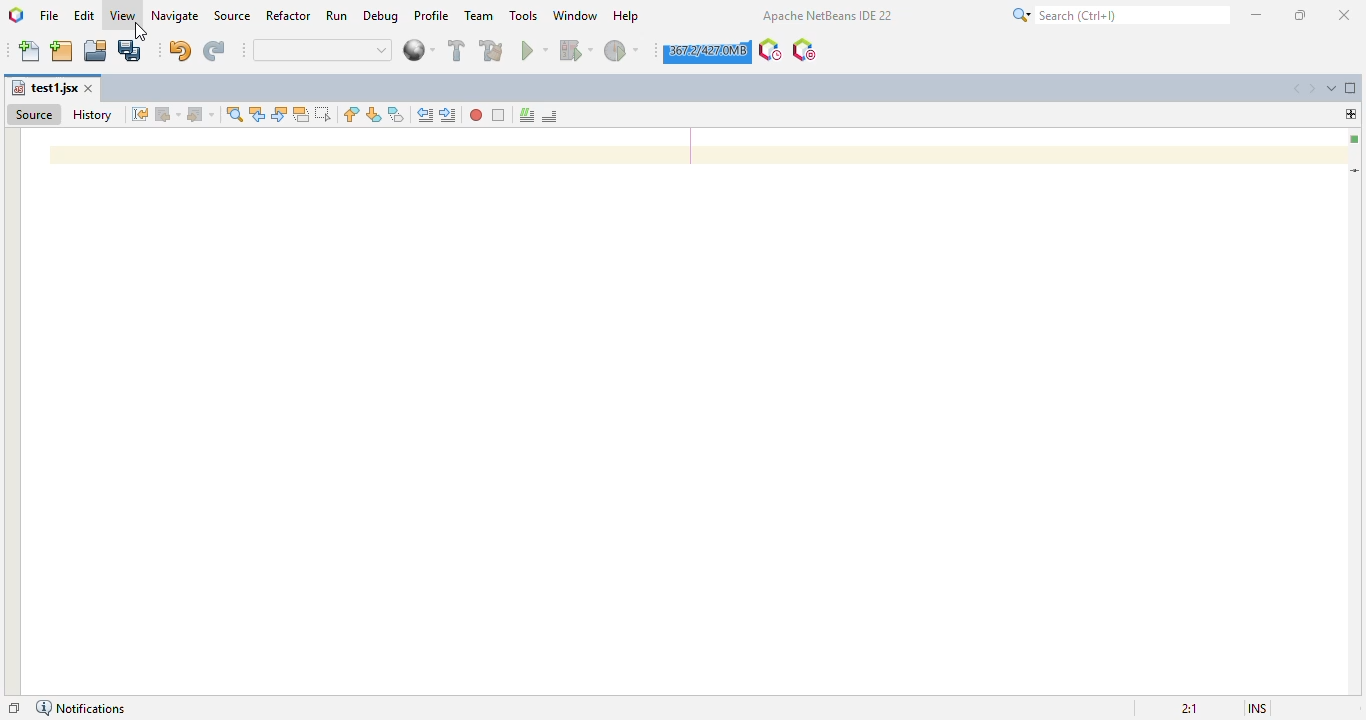 This screenshot has width=1366, height=720. I want to click on shift line left, so click(425, 115).